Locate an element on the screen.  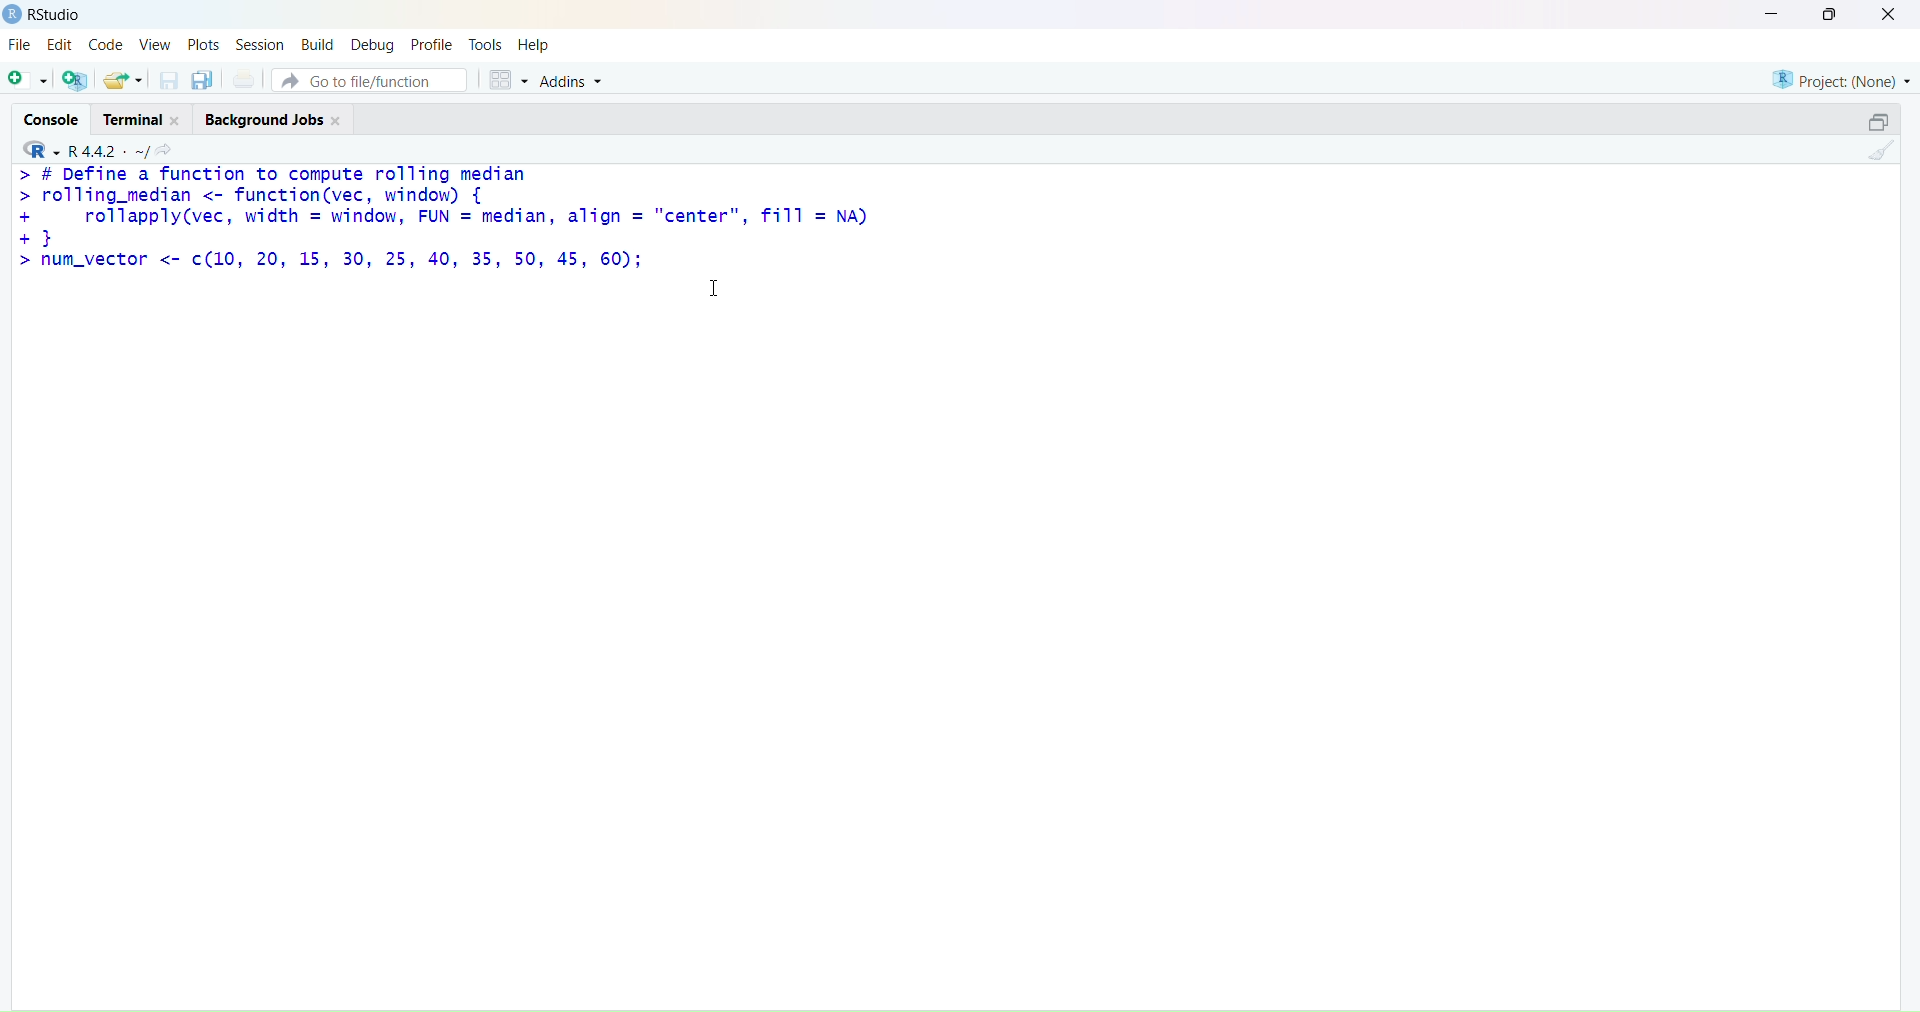
cursor is located at coordinates (716, 287).